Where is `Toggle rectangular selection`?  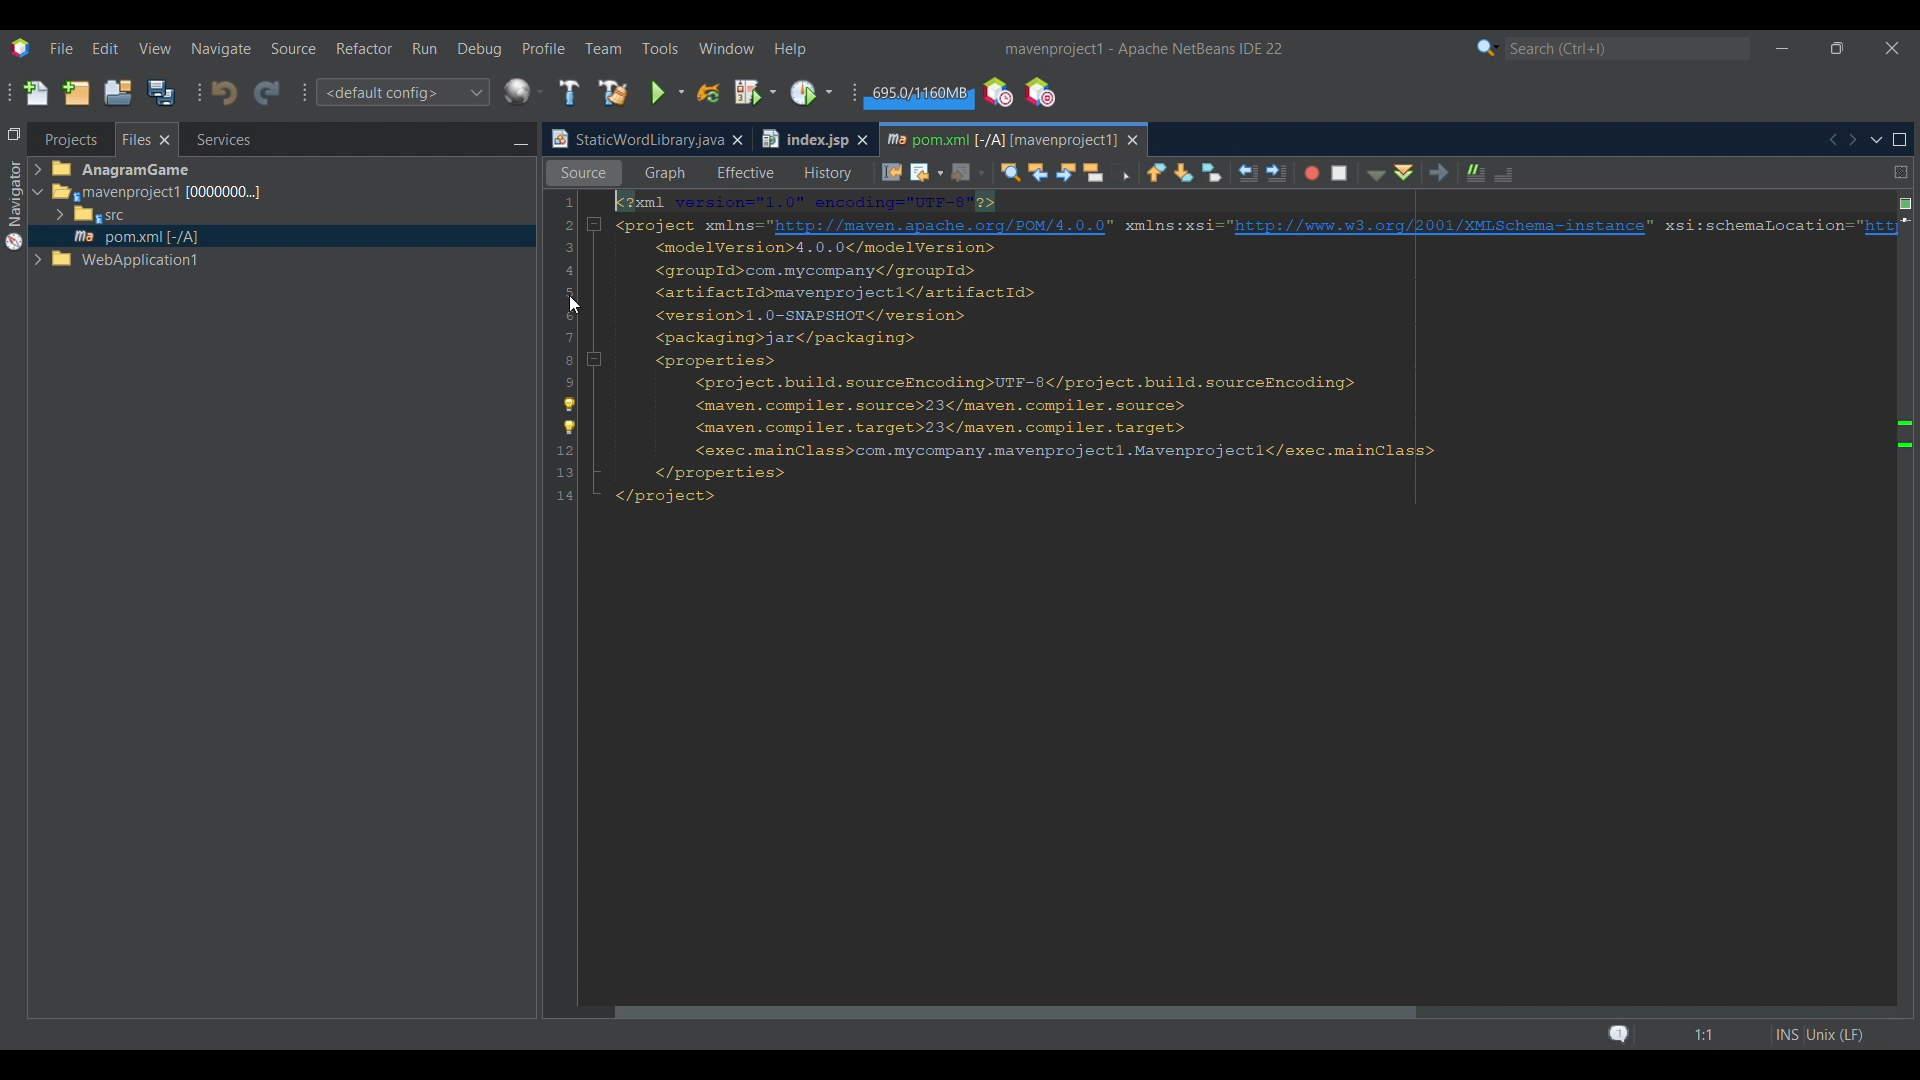 Toggle rectangular selection is located at coordinates (1124, 174).